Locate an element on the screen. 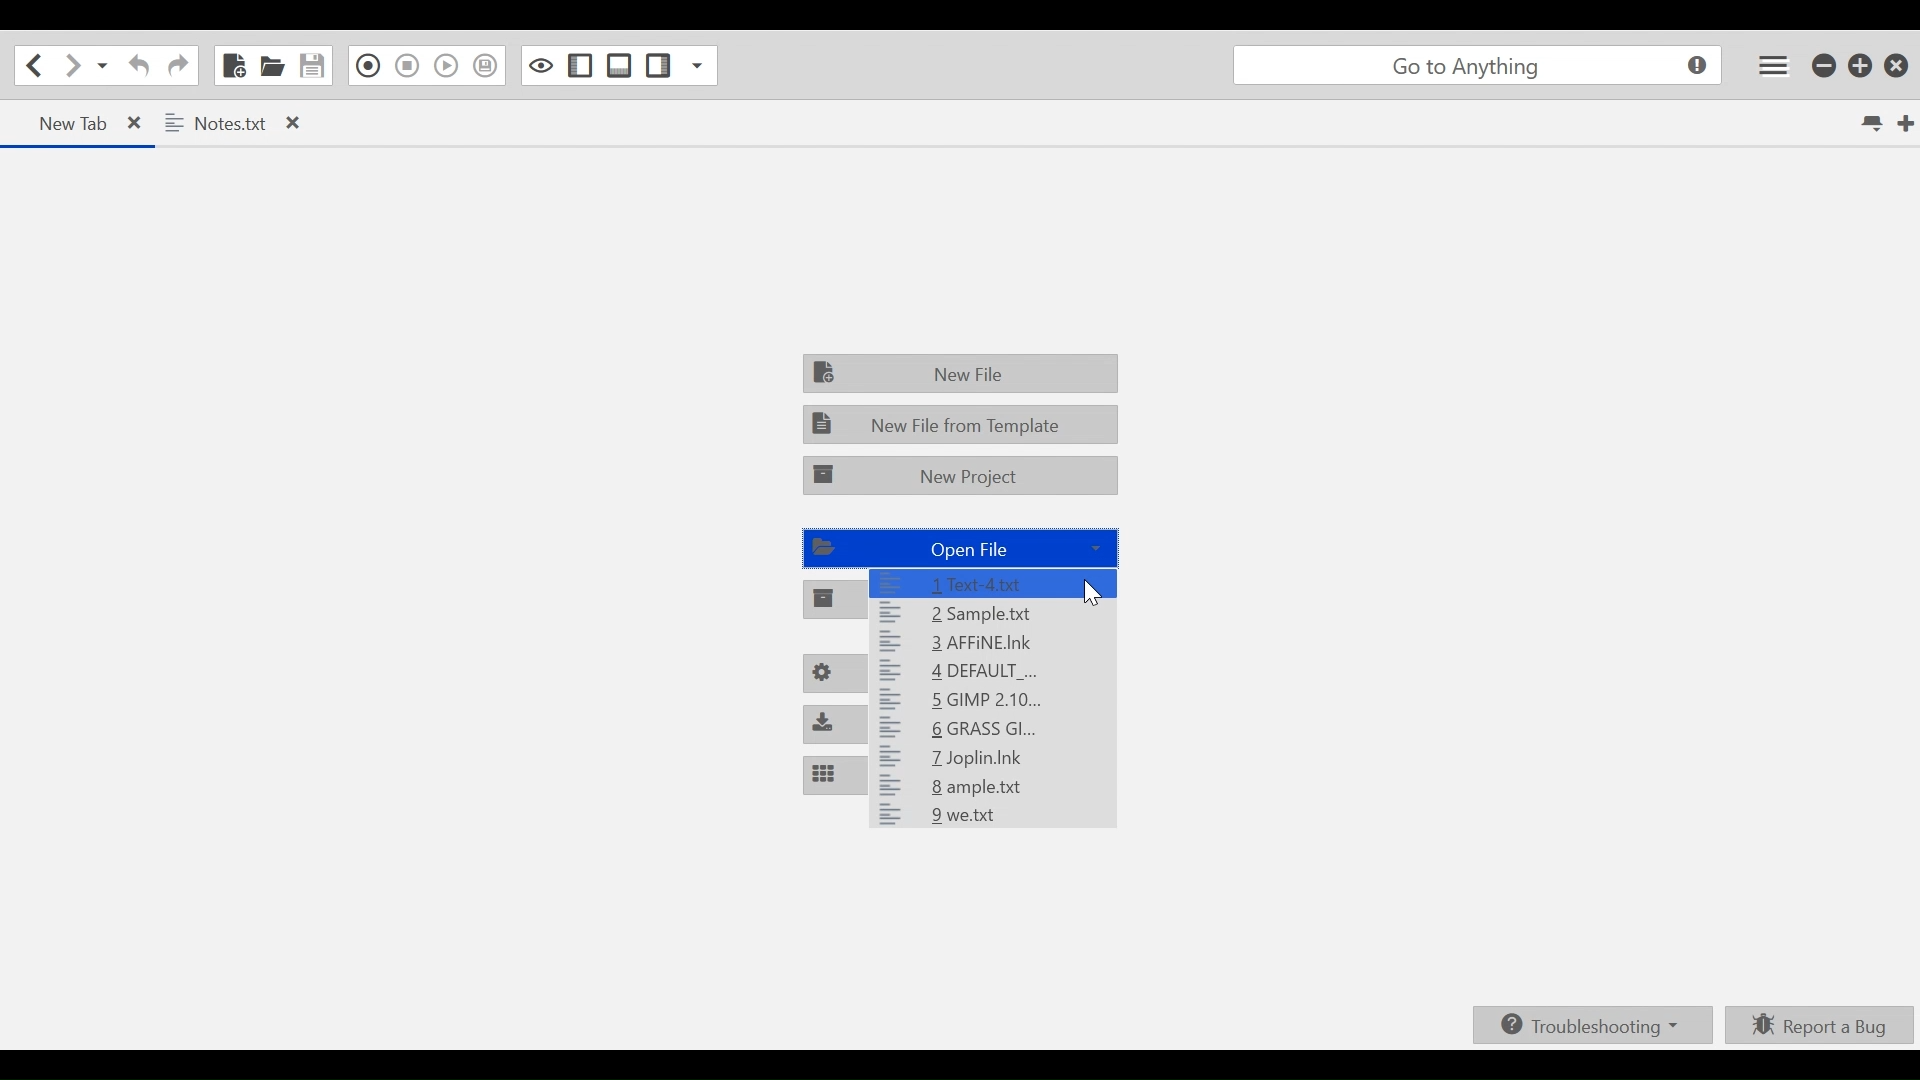 Image resolution: width=1920 pixels, height=1080 pixels. Undo Last Action is located at coordinates (136, 66).